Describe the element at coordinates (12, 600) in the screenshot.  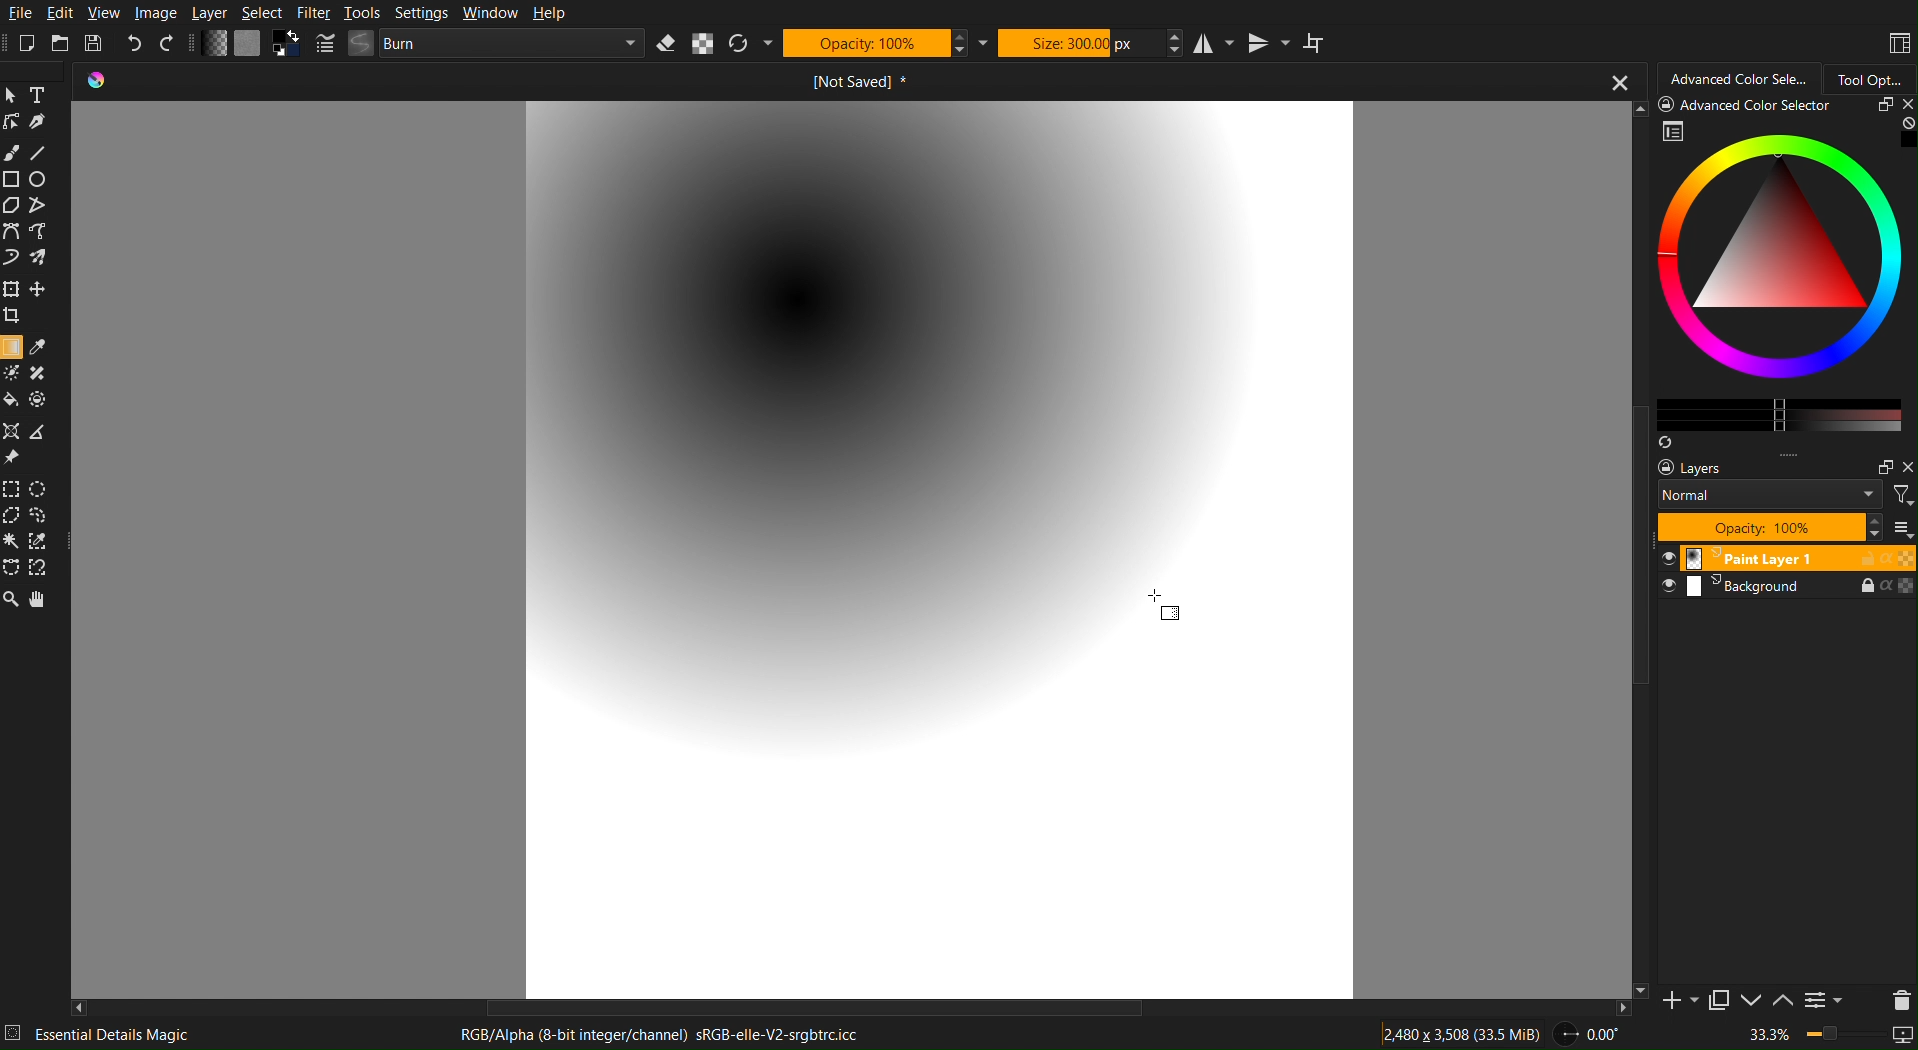
I see `Zoom` at that location.